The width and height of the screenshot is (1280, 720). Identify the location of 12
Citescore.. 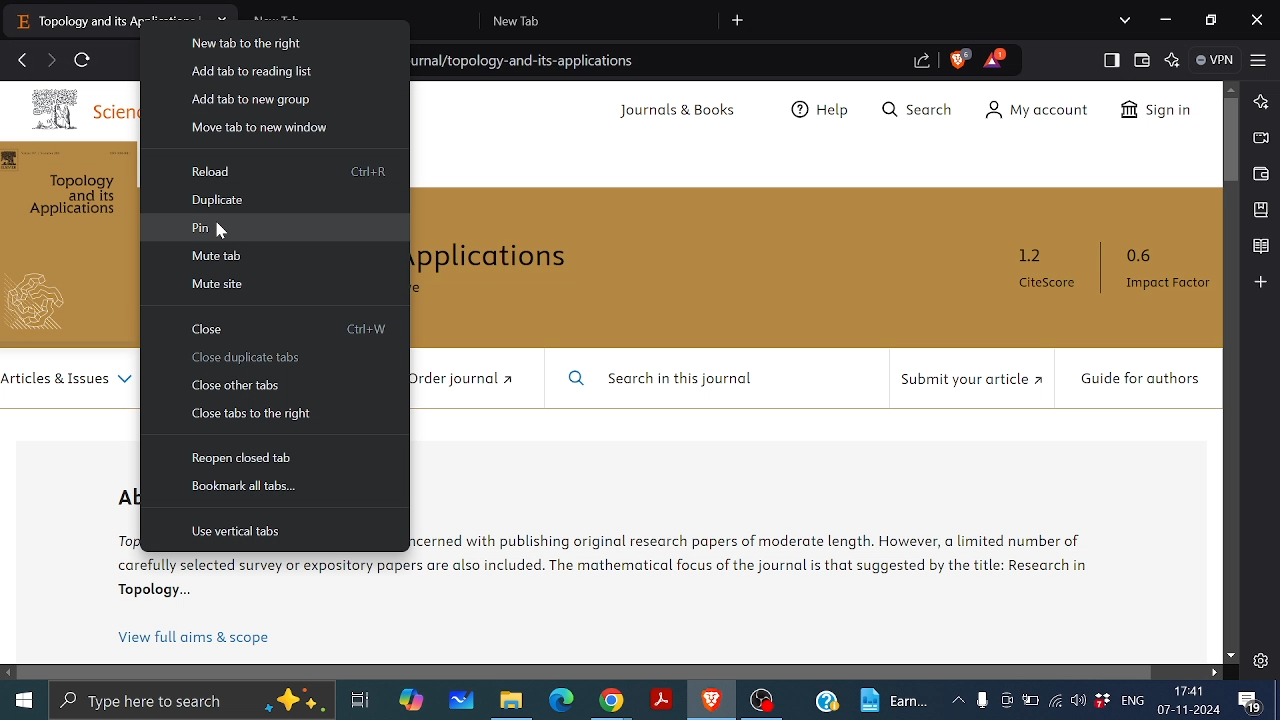
(1046, 269).